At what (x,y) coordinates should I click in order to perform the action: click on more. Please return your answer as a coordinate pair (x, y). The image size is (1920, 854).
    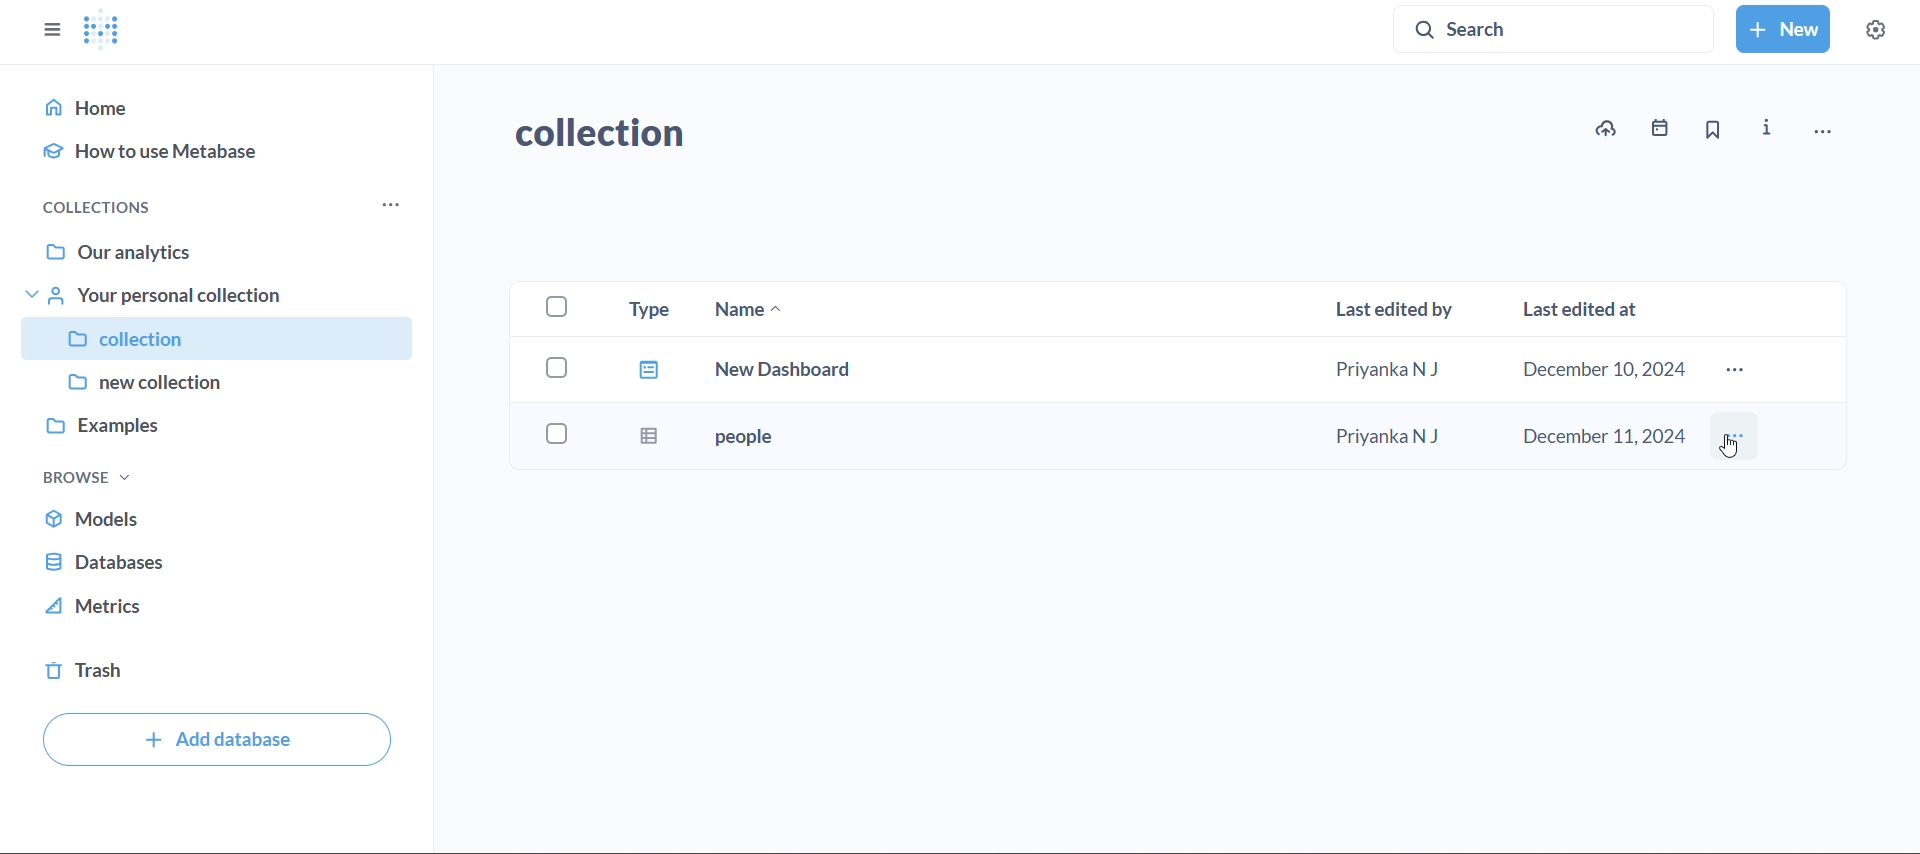
    Looking at the image, I should click on (1737, 439).